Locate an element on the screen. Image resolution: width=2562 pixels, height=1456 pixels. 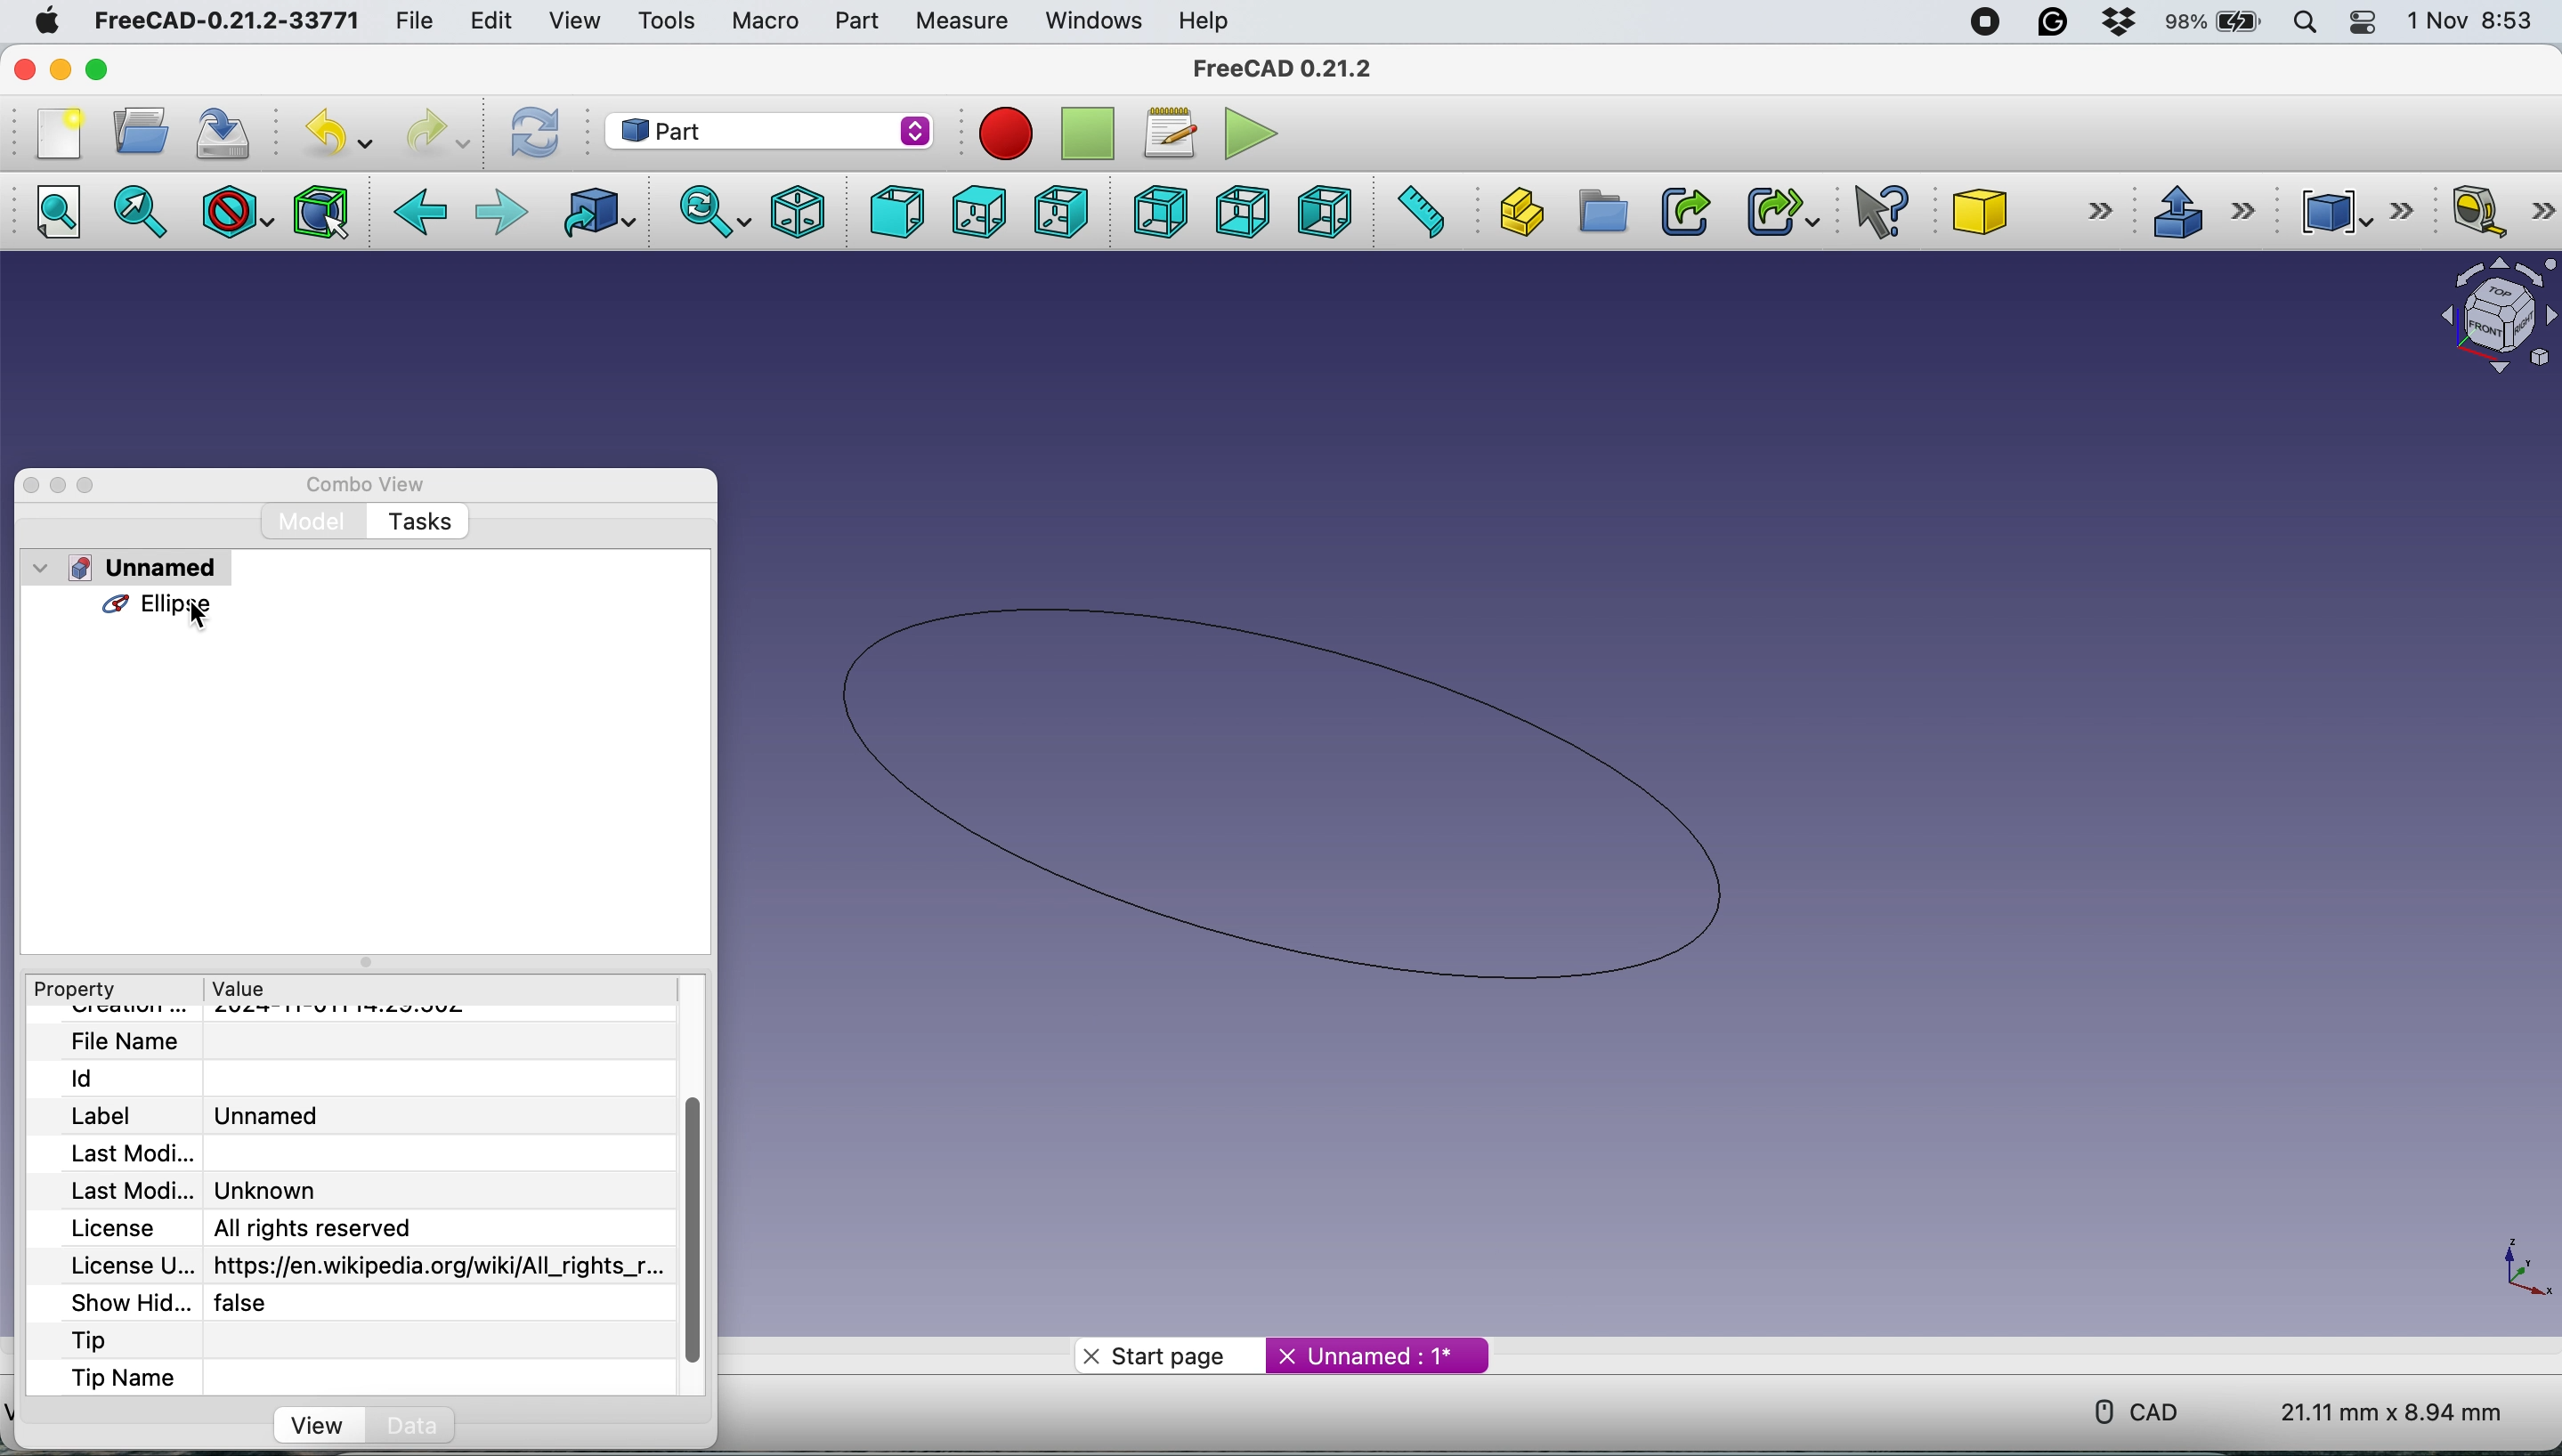
help is located at coordinates (1211, 19).